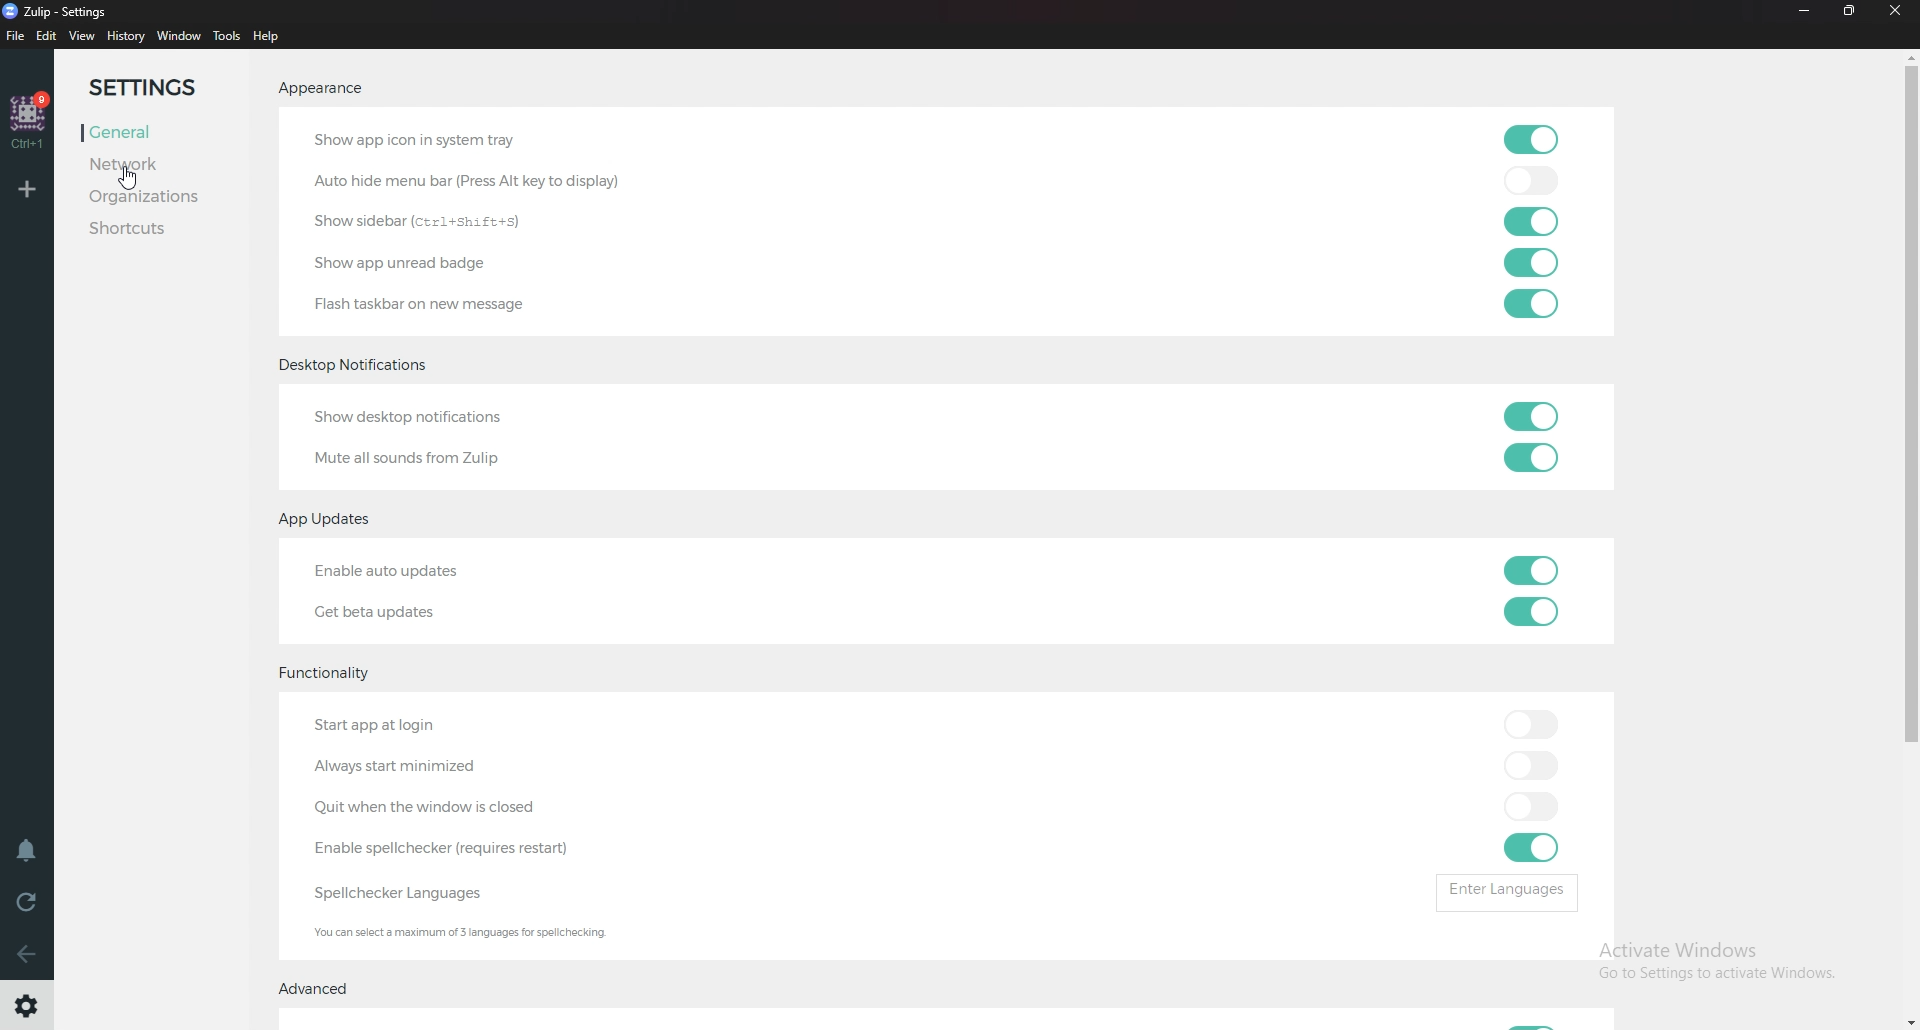 The image size is (1920, 1030). I want to click on toggle, so click(1533, 612).